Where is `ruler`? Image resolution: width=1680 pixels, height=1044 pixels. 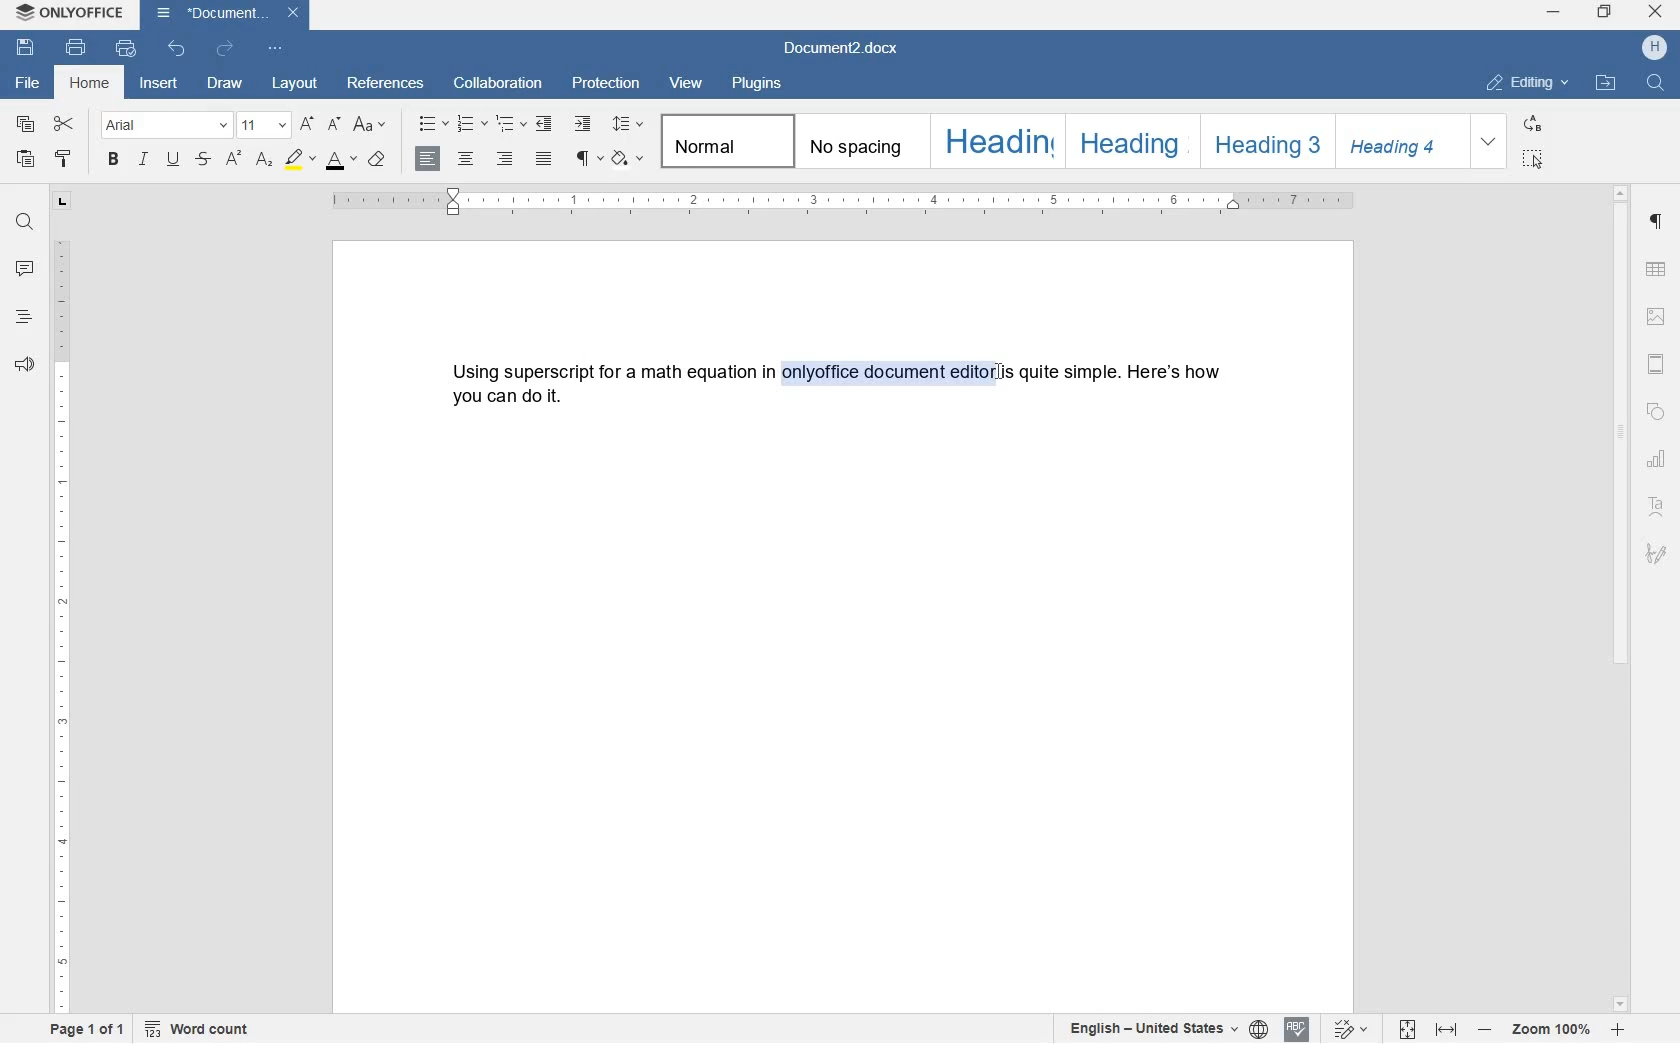
ruler is located at coordinates (844, 201).